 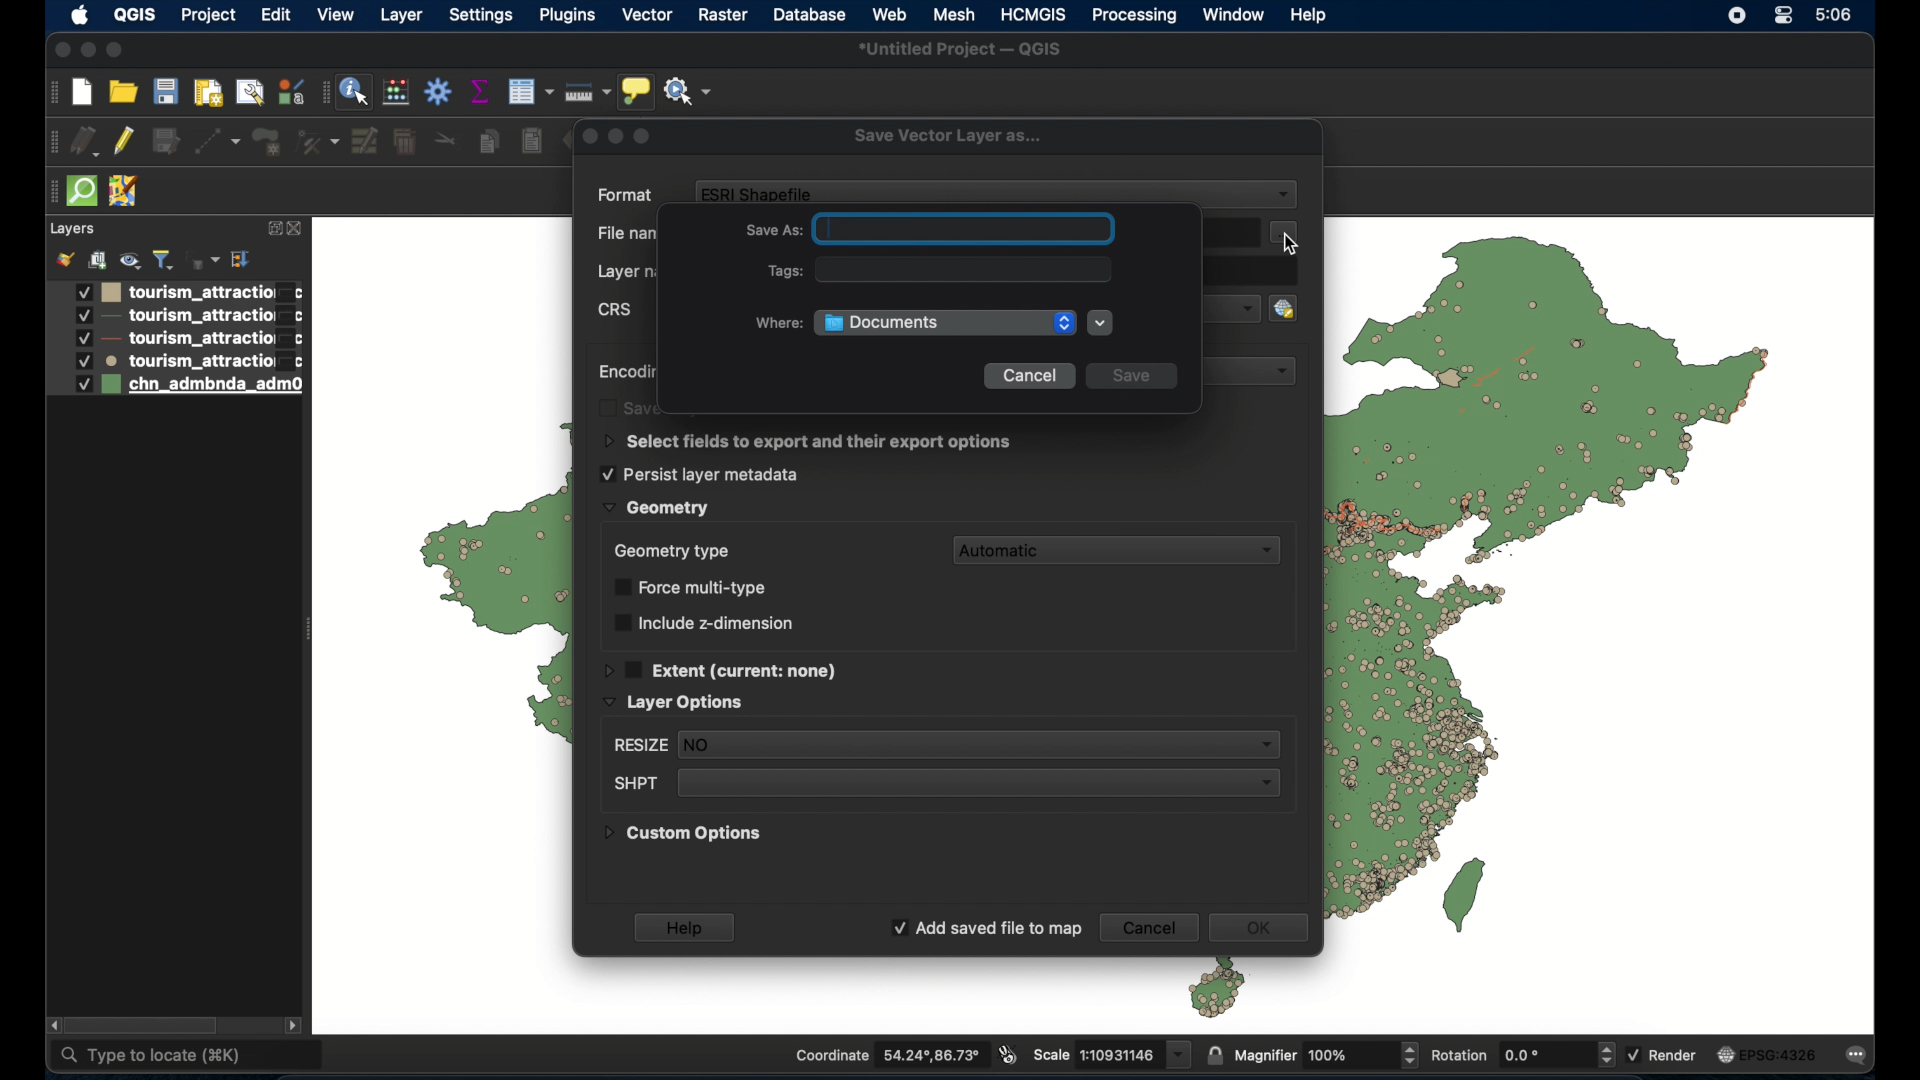 What do you see at coordinates (722, 668) in the screenshot?
I see `extent` at bounding box center [722, 668].